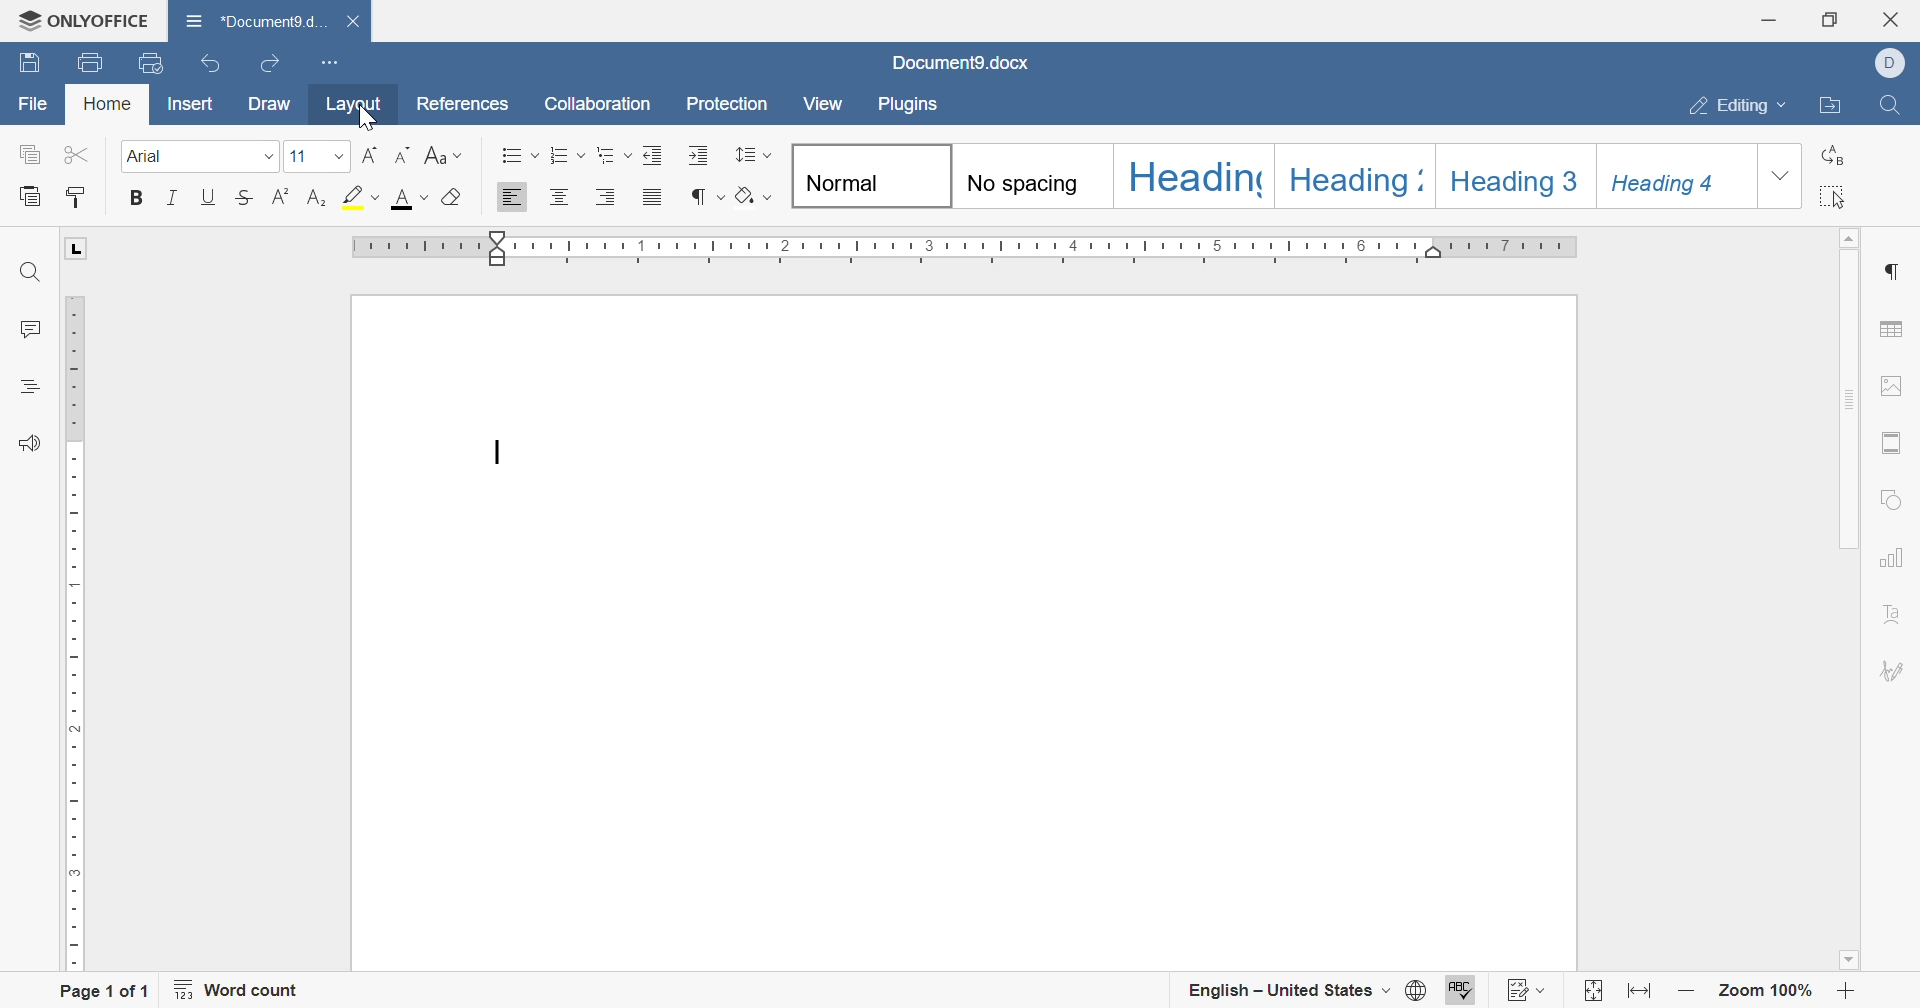  I want to click on document name, so click(959, 63).